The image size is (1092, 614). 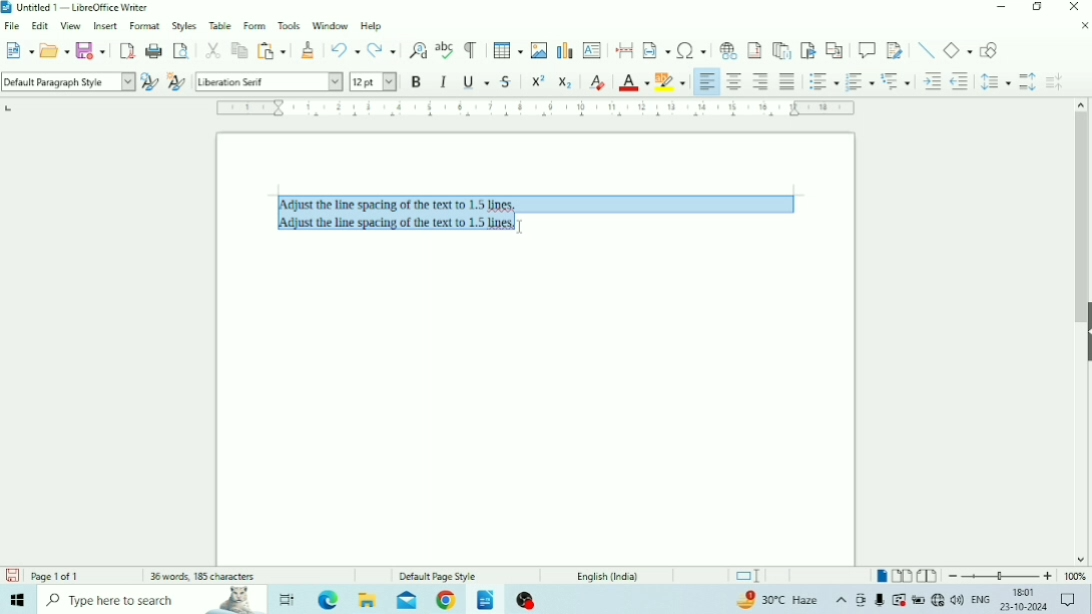 What do you see at coordinates (273, 51) in the screenshot?
I see `Paste` at bounding box center [273, 51].